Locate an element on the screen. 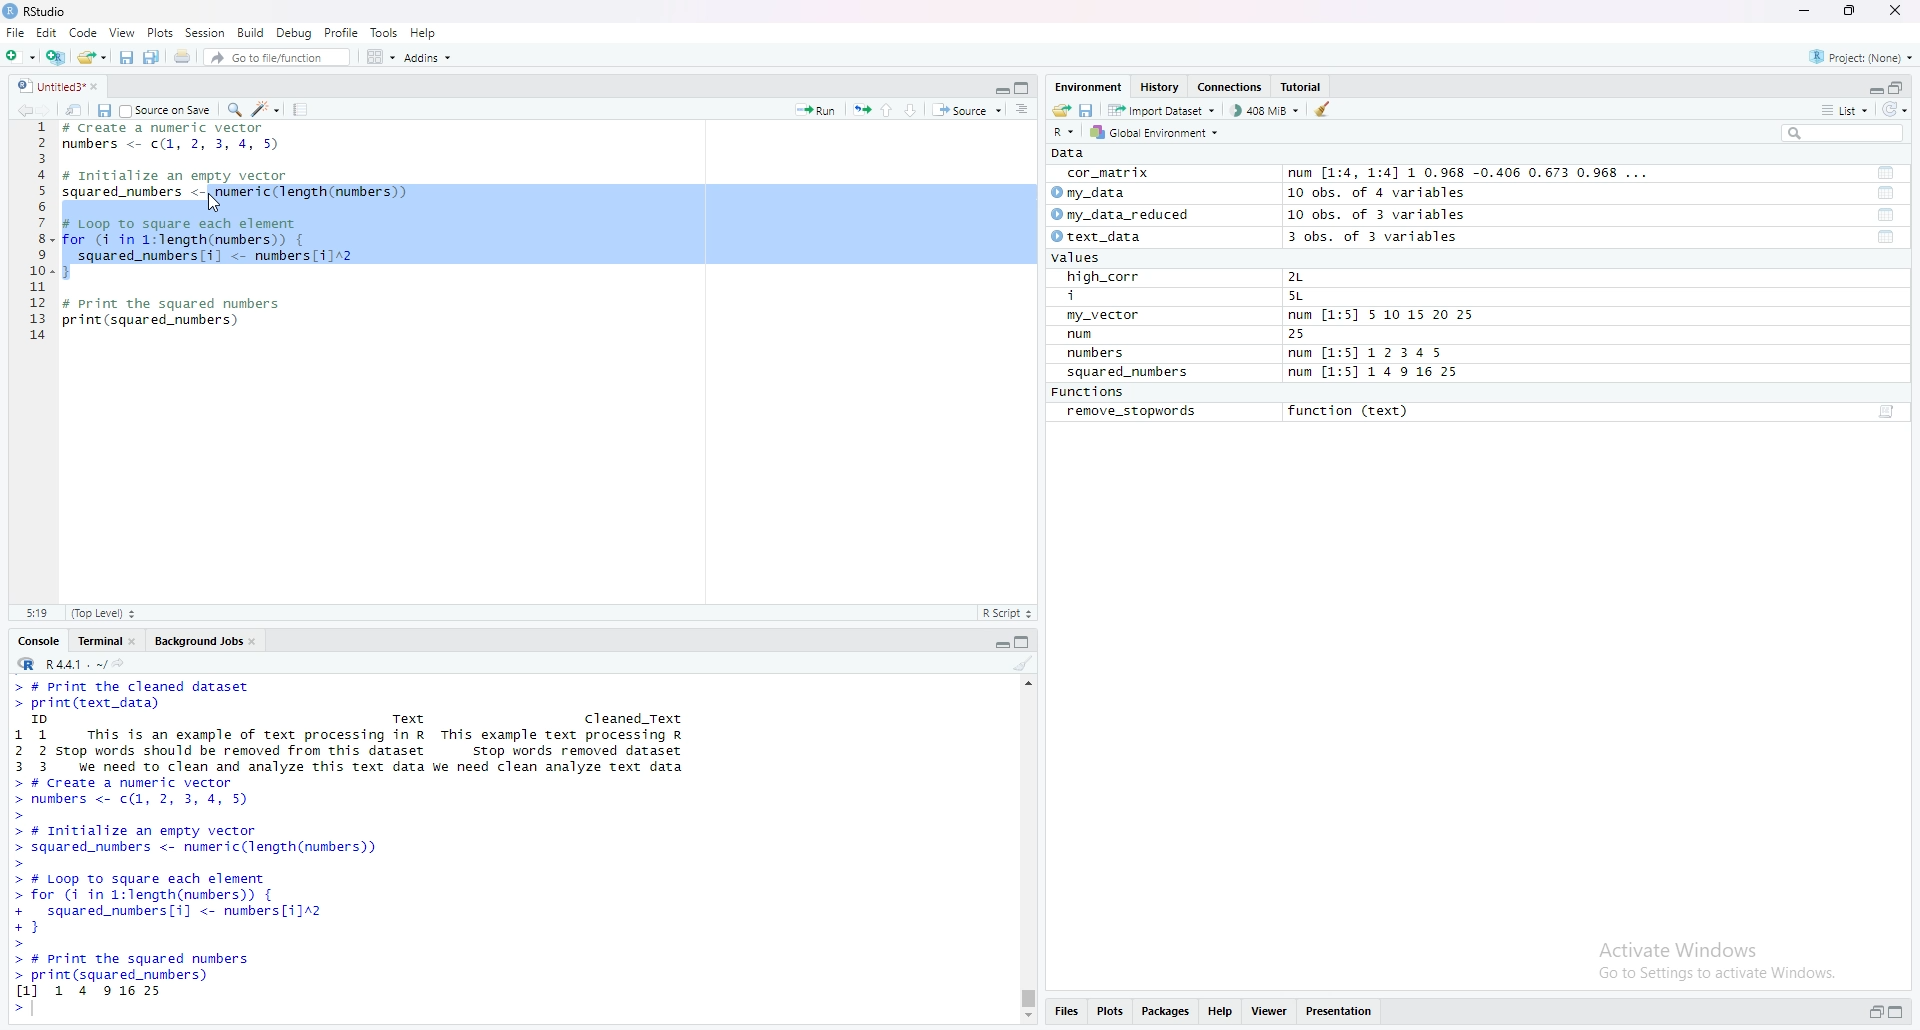 This screenshot has width=1920, height=1030. Project: (None) is located at coordinates (1863, 55).